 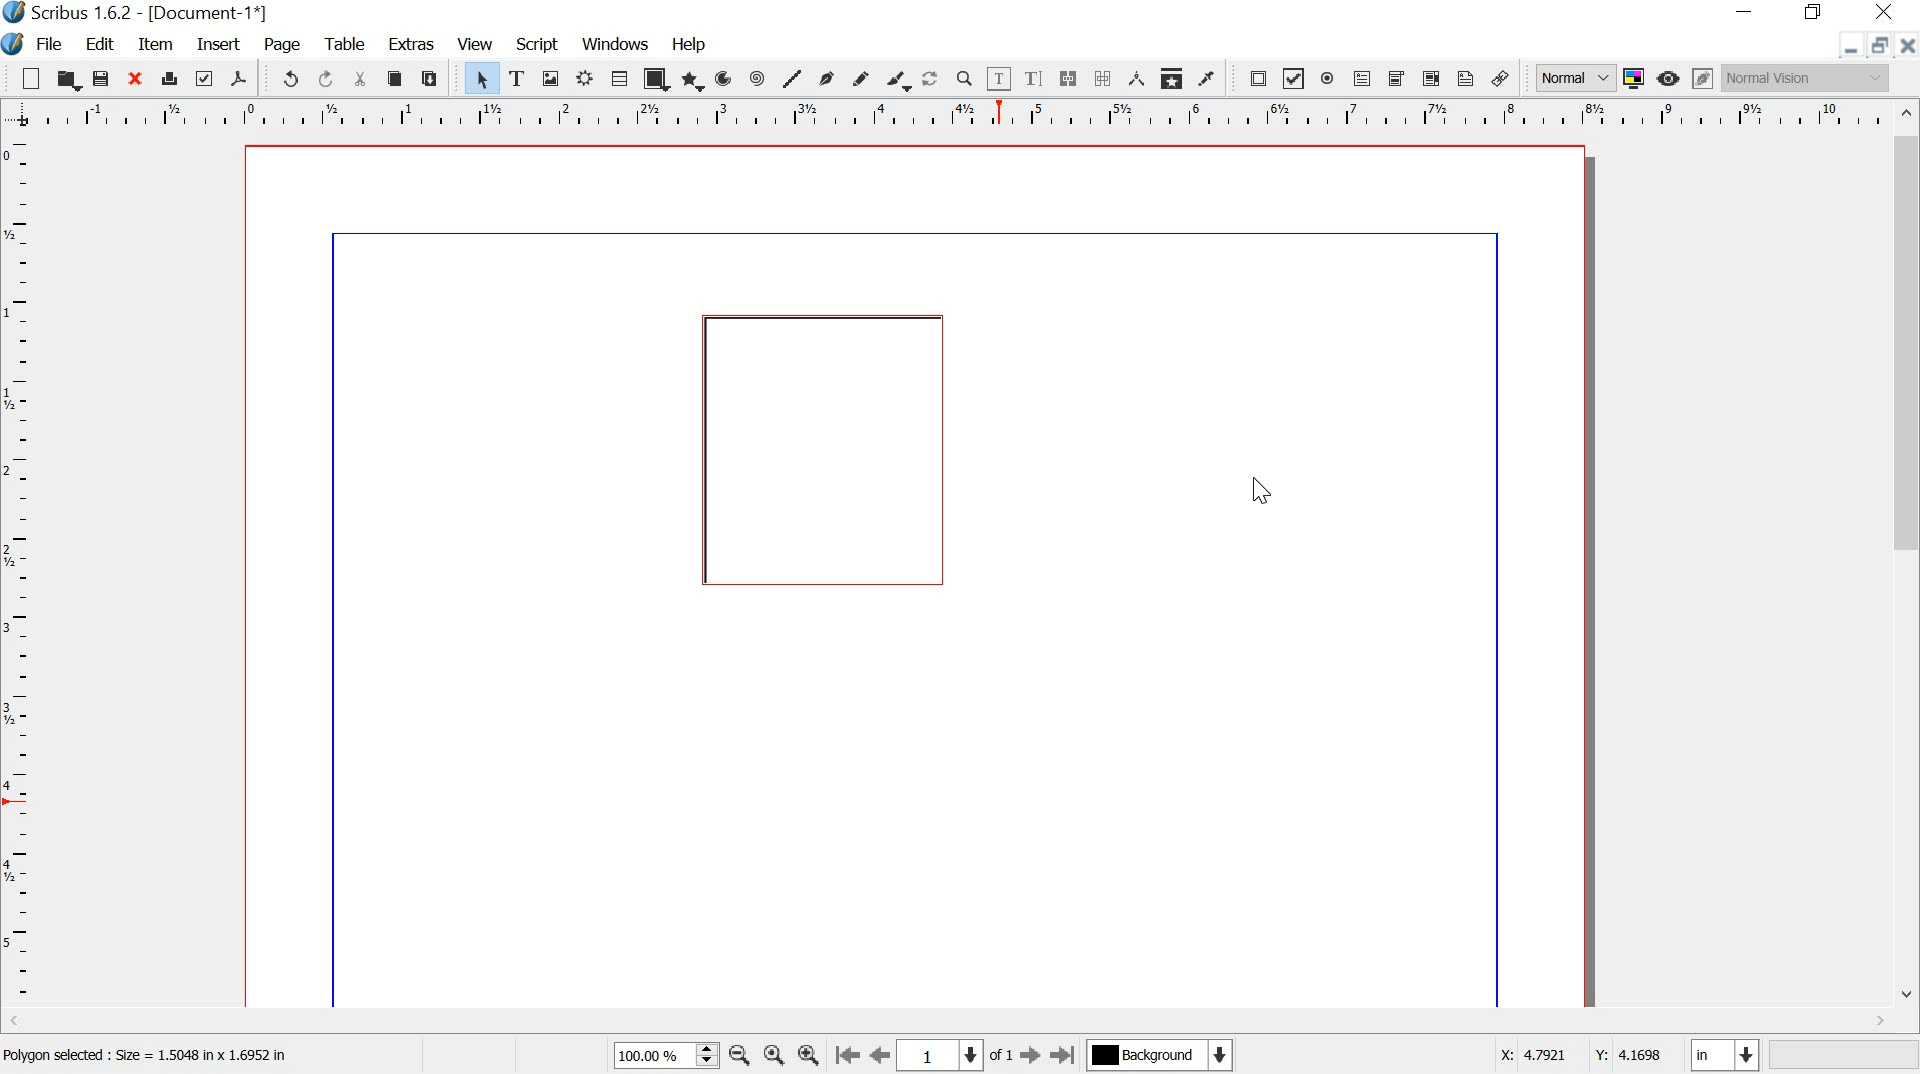 What do you see at coordinates (1573, 78) in the screenshot?
I see `normal` at bounding box center [1573, 78].